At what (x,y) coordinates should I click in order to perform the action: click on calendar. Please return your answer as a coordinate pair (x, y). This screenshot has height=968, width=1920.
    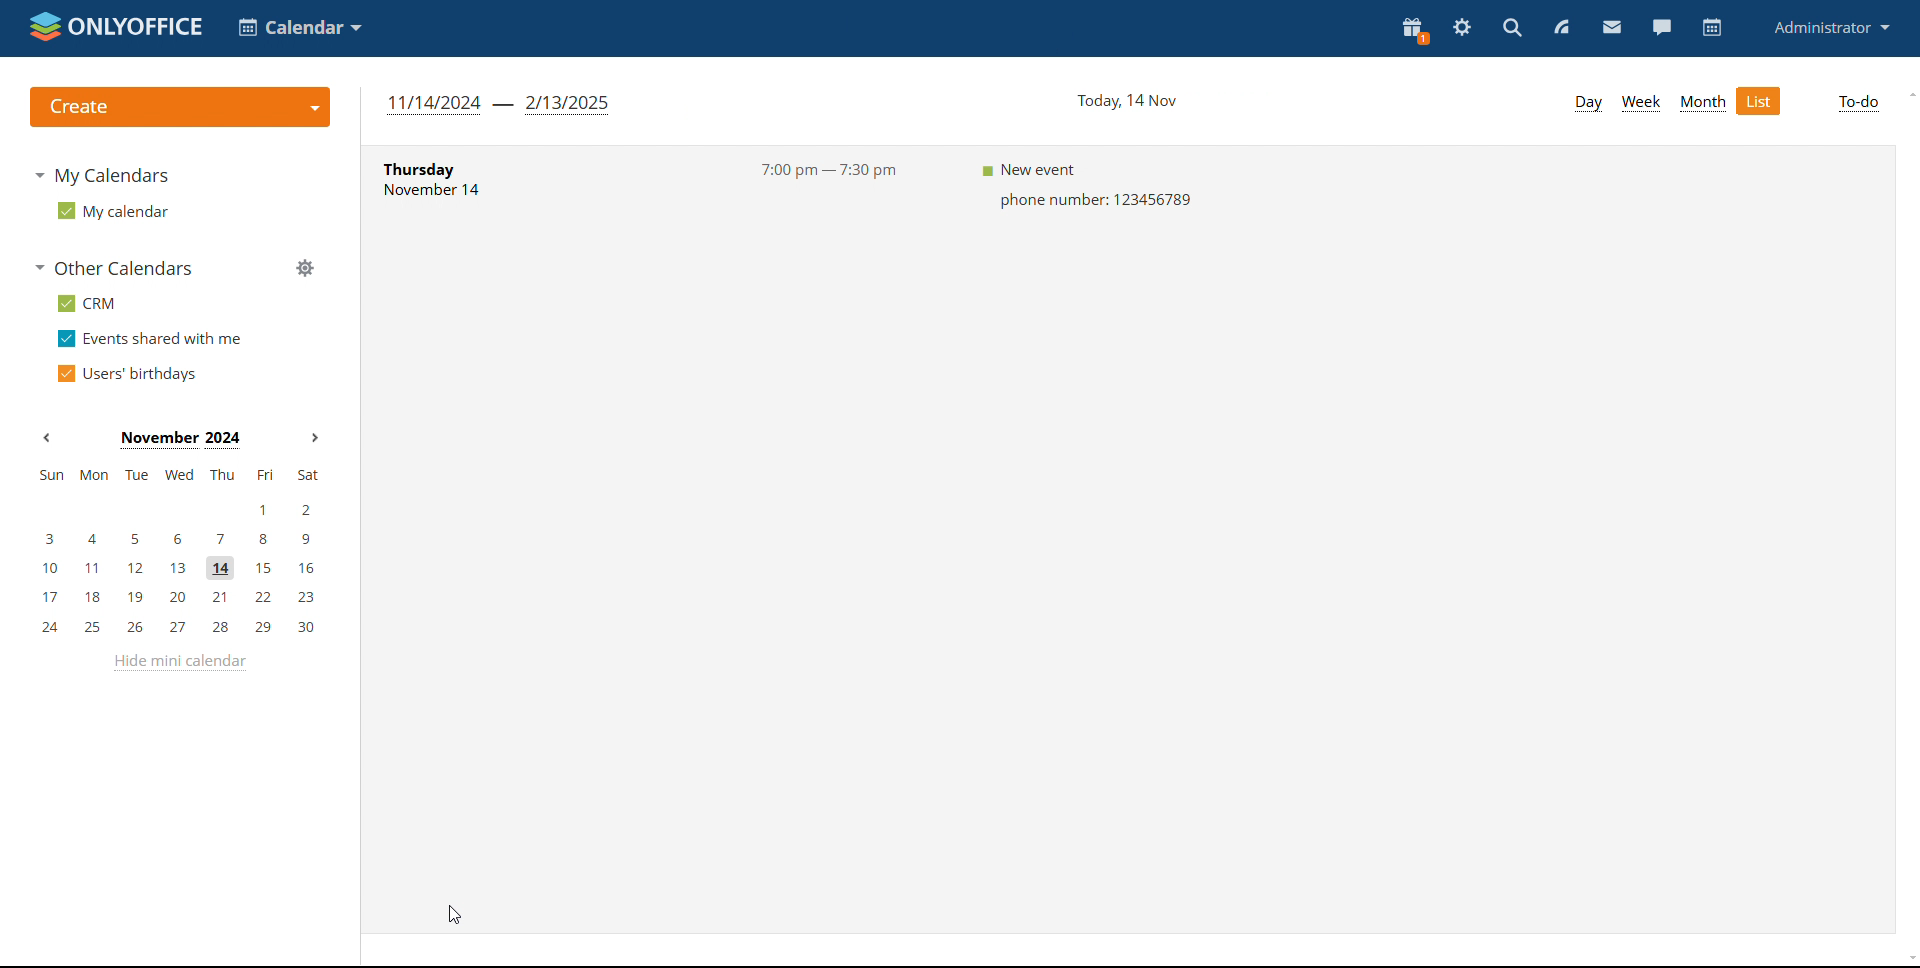
    Looking at the image, I should click on (1712, 28).